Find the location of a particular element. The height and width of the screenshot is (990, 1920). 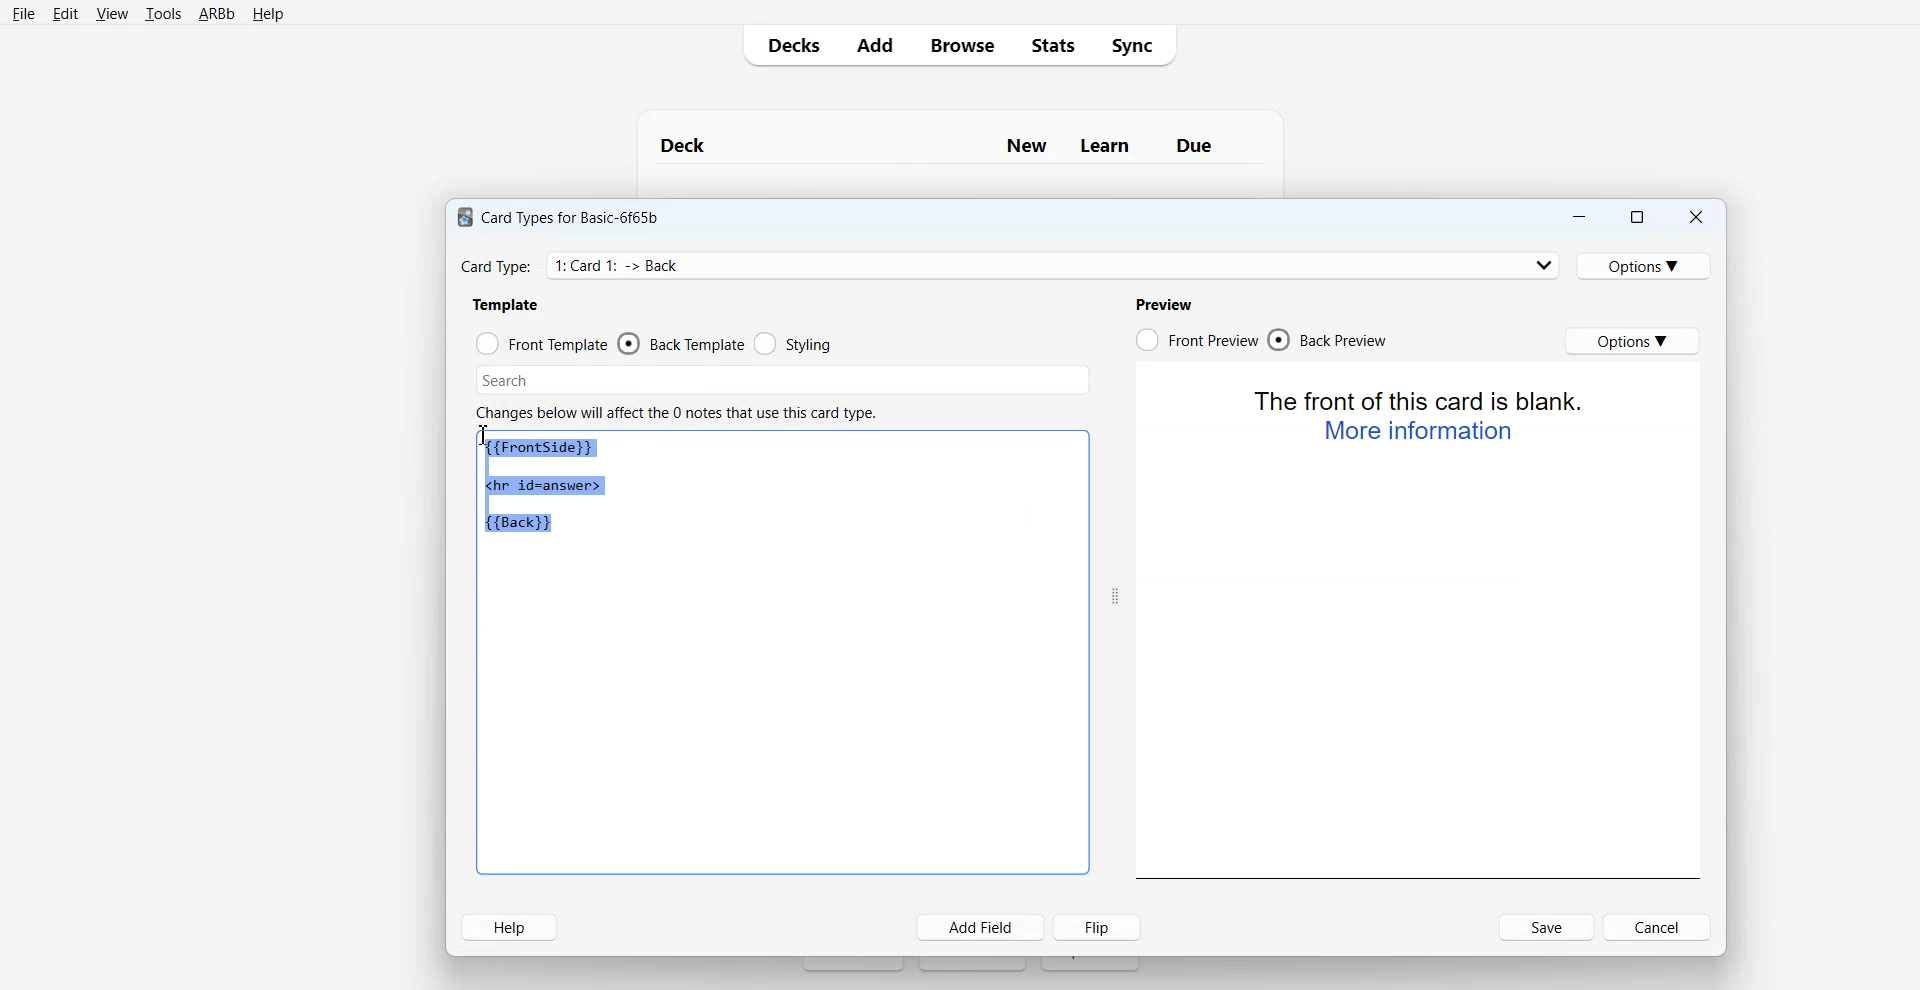

Options is located at coordinates (1633, 341).